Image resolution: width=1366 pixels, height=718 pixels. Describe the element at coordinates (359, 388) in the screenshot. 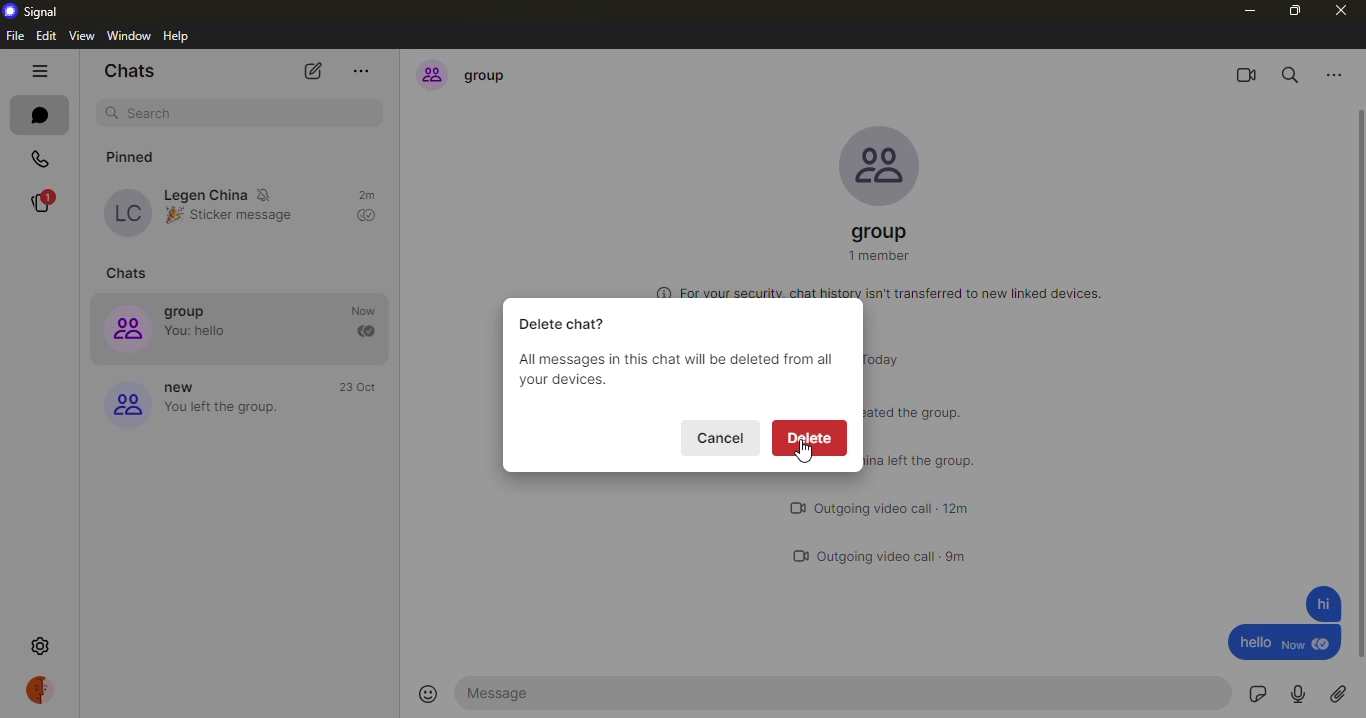

I see `time` at that location.